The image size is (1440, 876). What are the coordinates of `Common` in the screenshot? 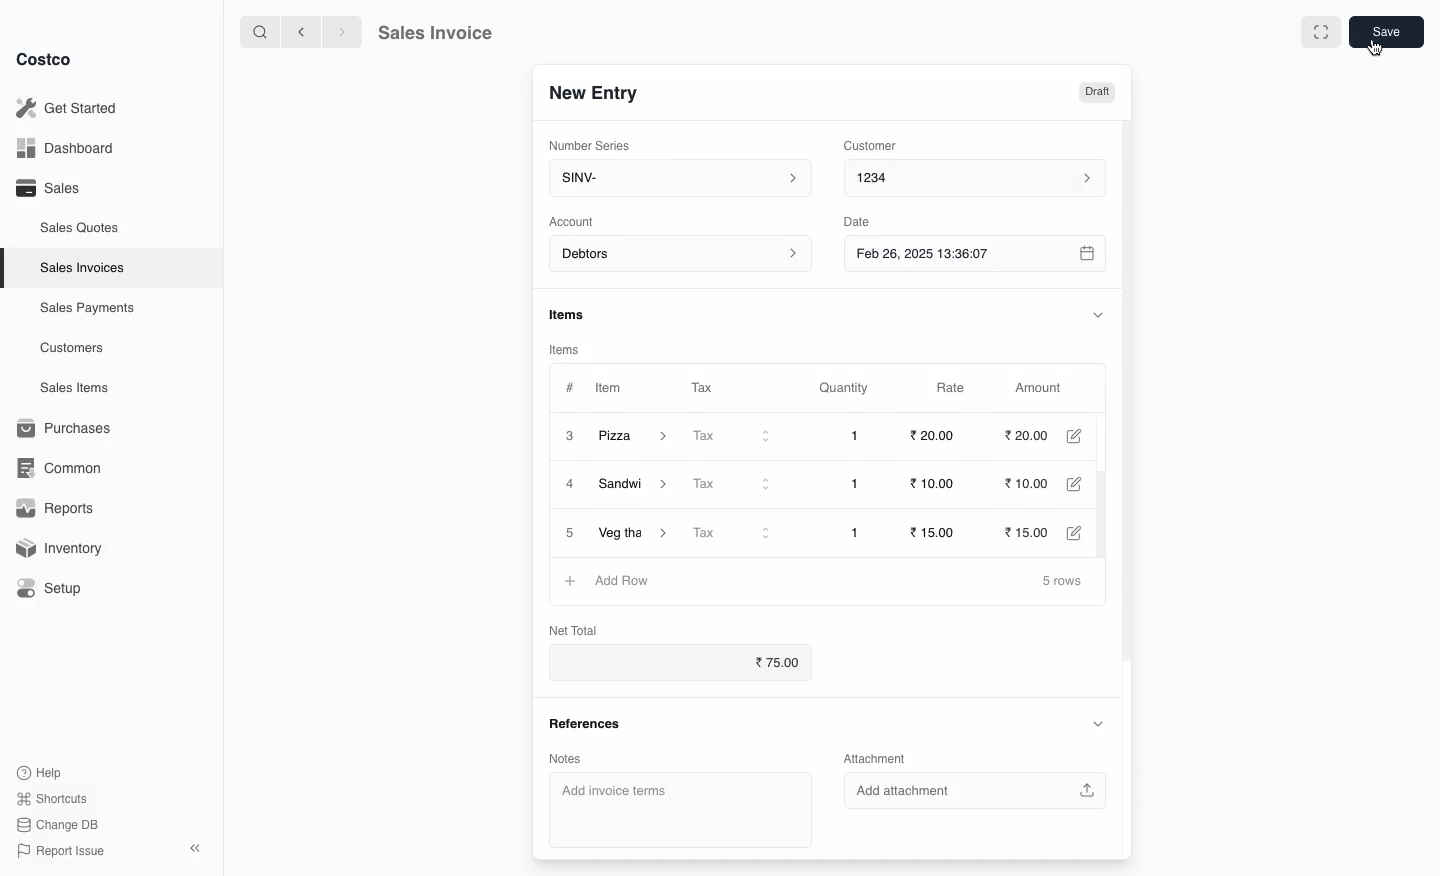 It's located at (68, 468).